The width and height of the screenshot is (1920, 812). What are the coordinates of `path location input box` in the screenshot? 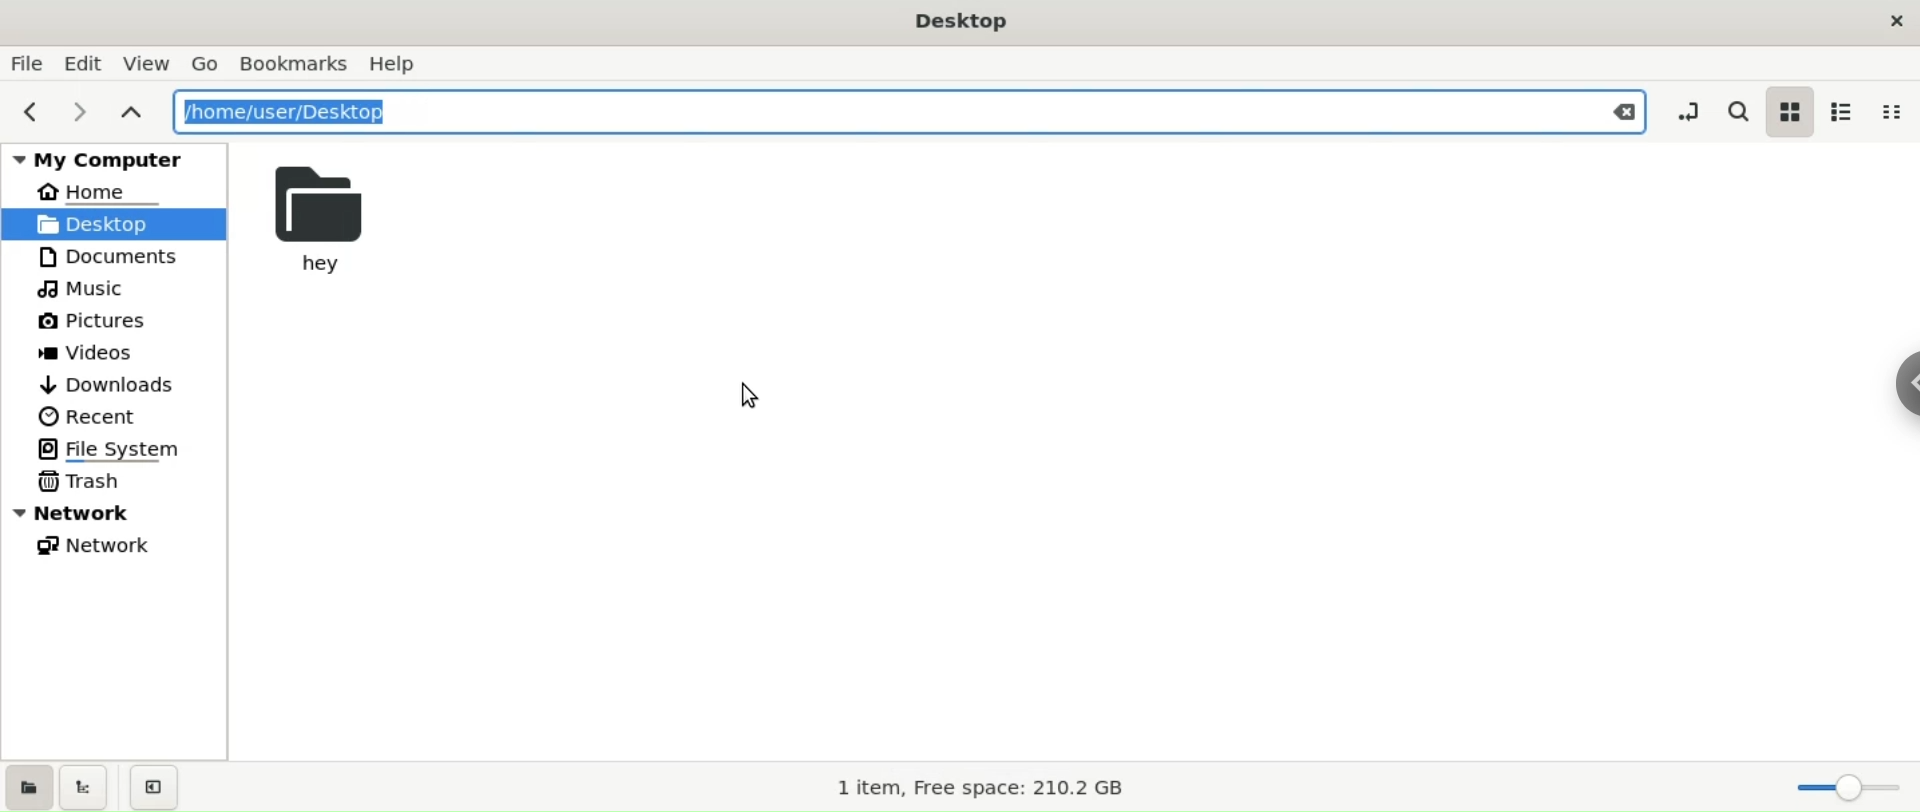 It's located at (911, 111).